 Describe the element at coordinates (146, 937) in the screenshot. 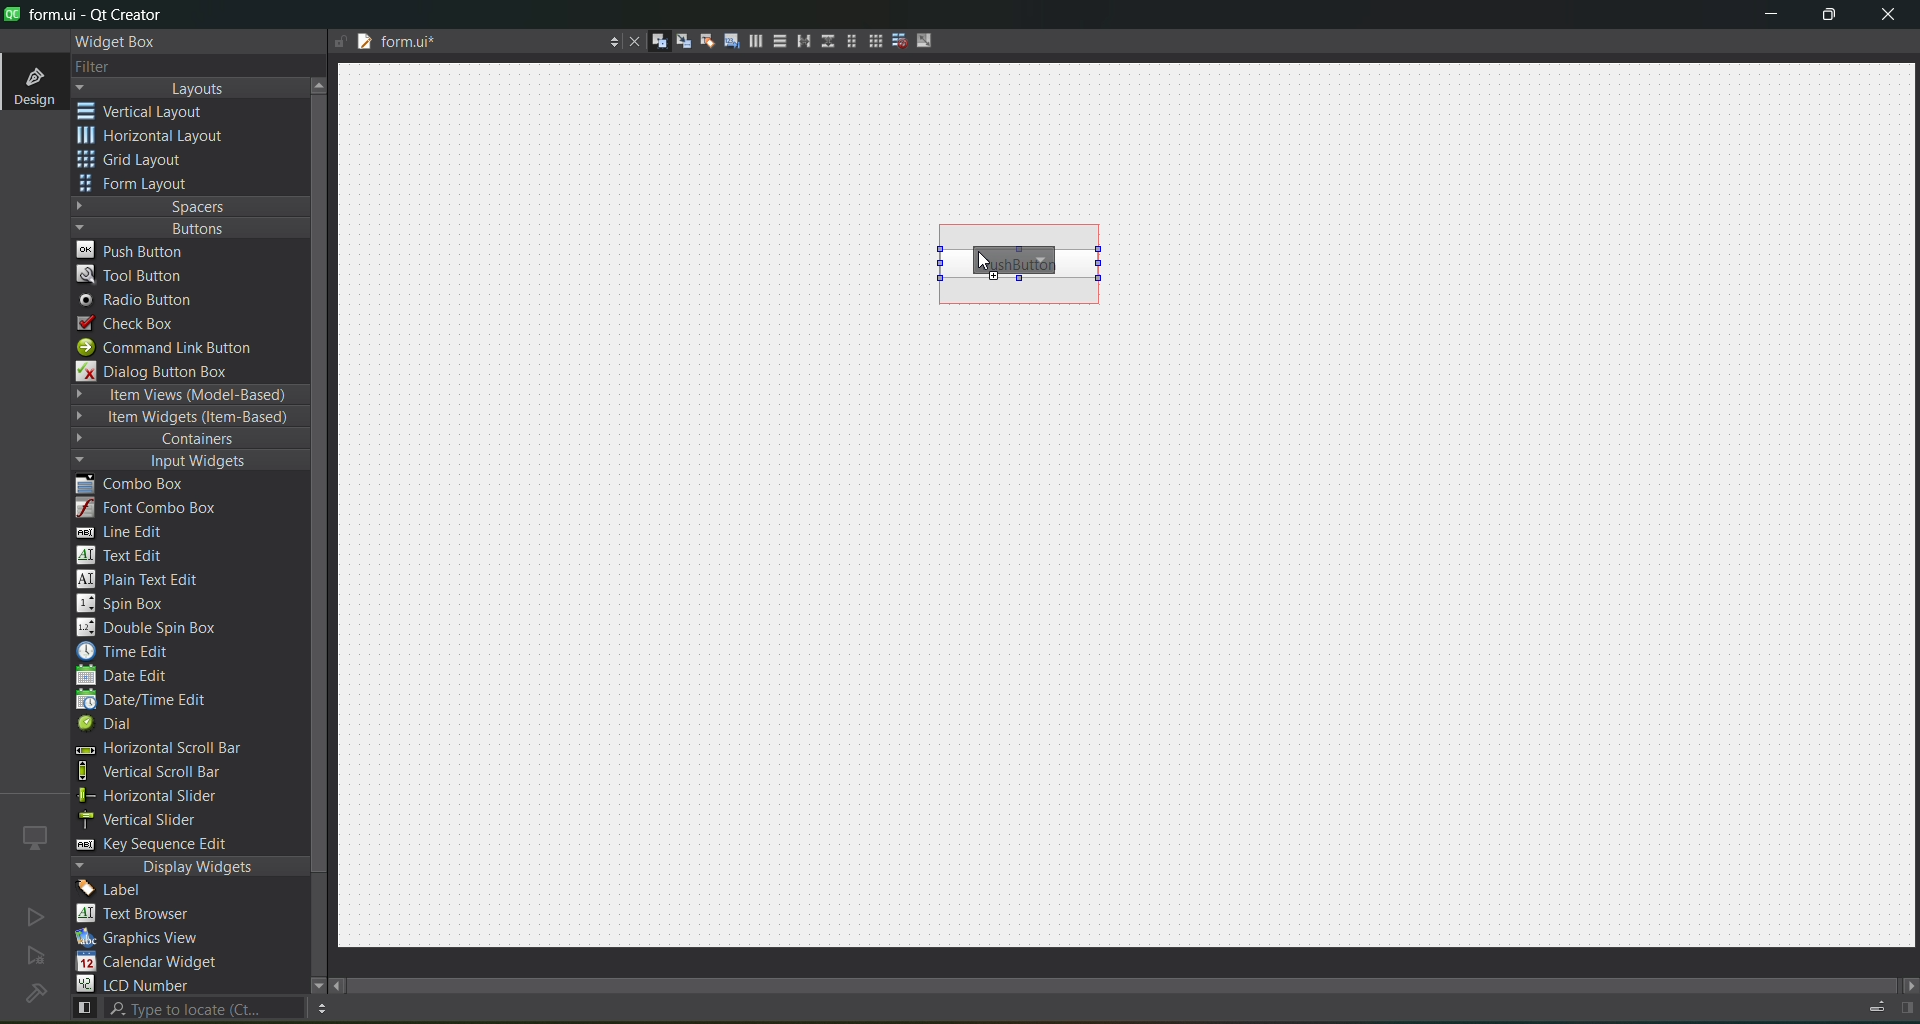

I see `graphics` at that location.